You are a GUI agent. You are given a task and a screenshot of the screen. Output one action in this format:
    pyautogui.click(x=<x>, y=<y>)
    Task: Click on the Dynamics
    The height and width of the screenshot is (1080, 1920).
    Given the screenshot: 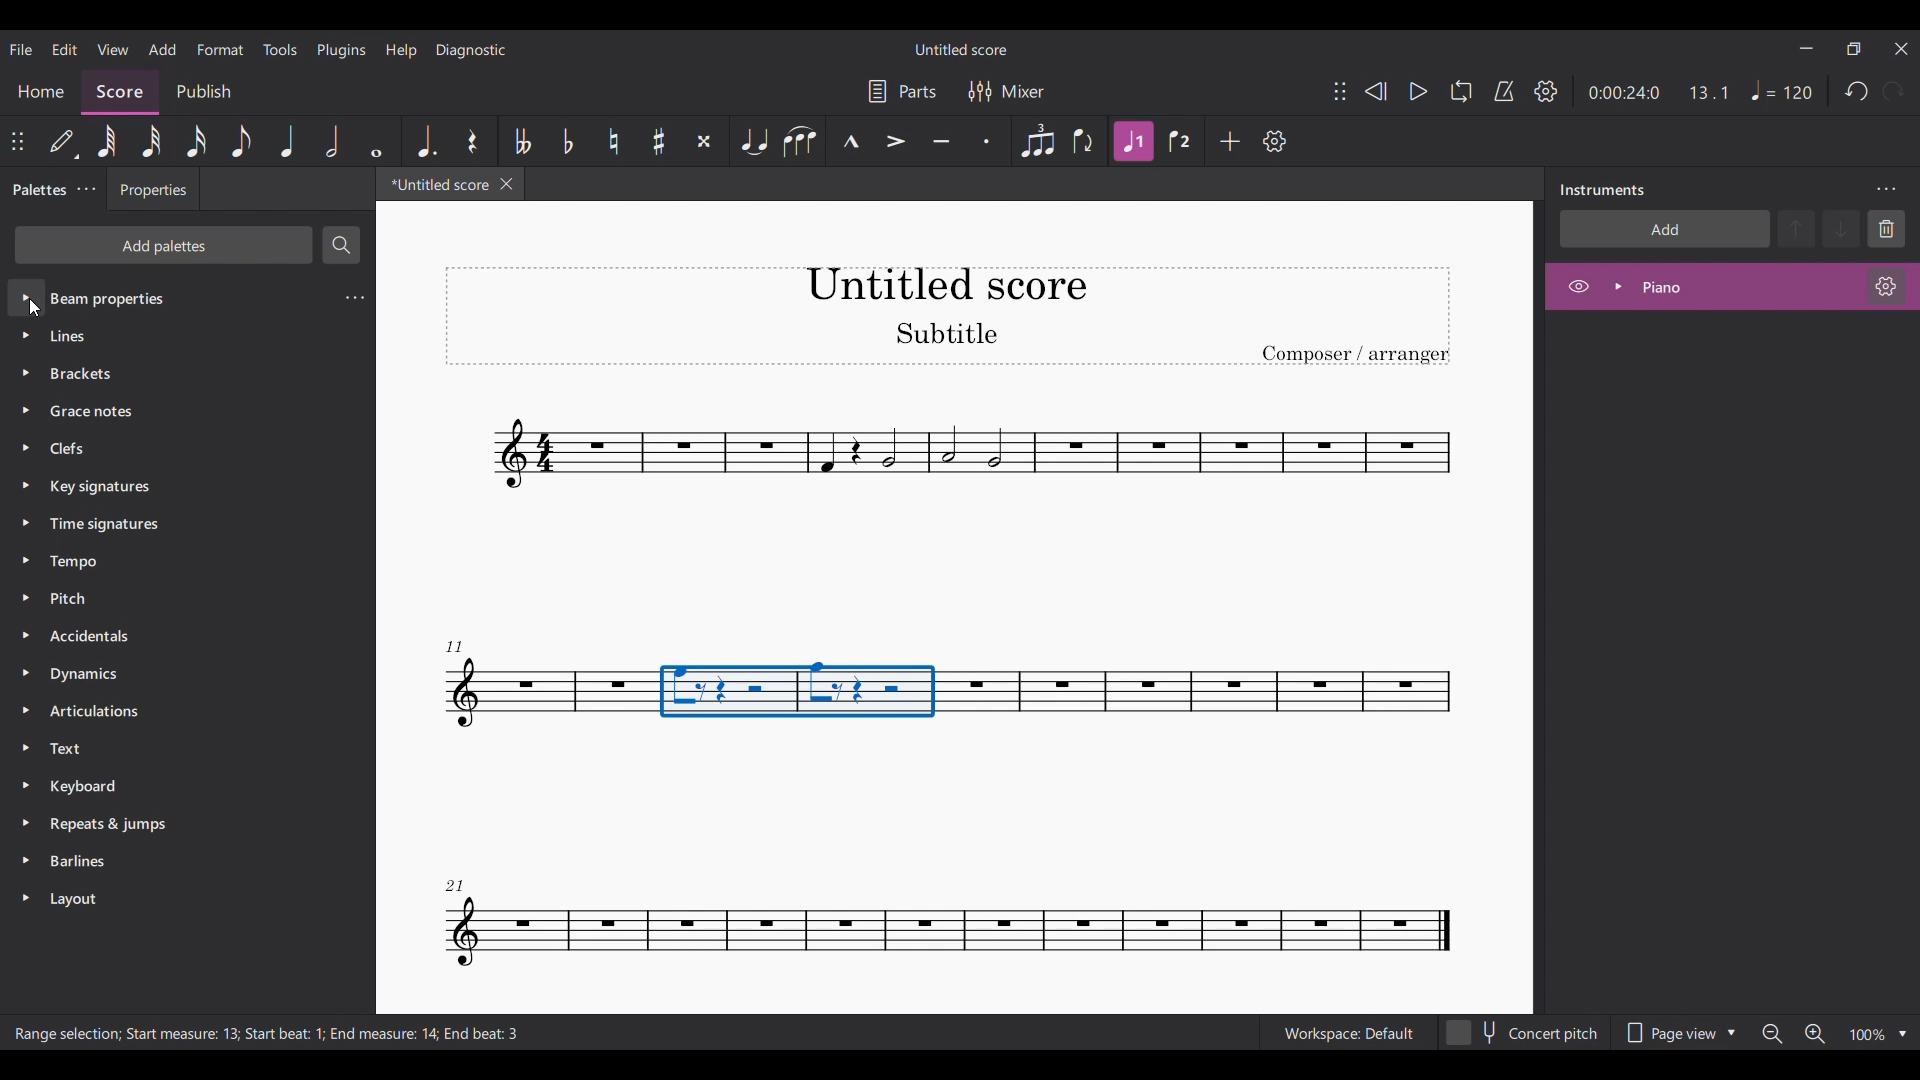 What is the action you would take?
    pyautogui.click(x=168, y=676)
    